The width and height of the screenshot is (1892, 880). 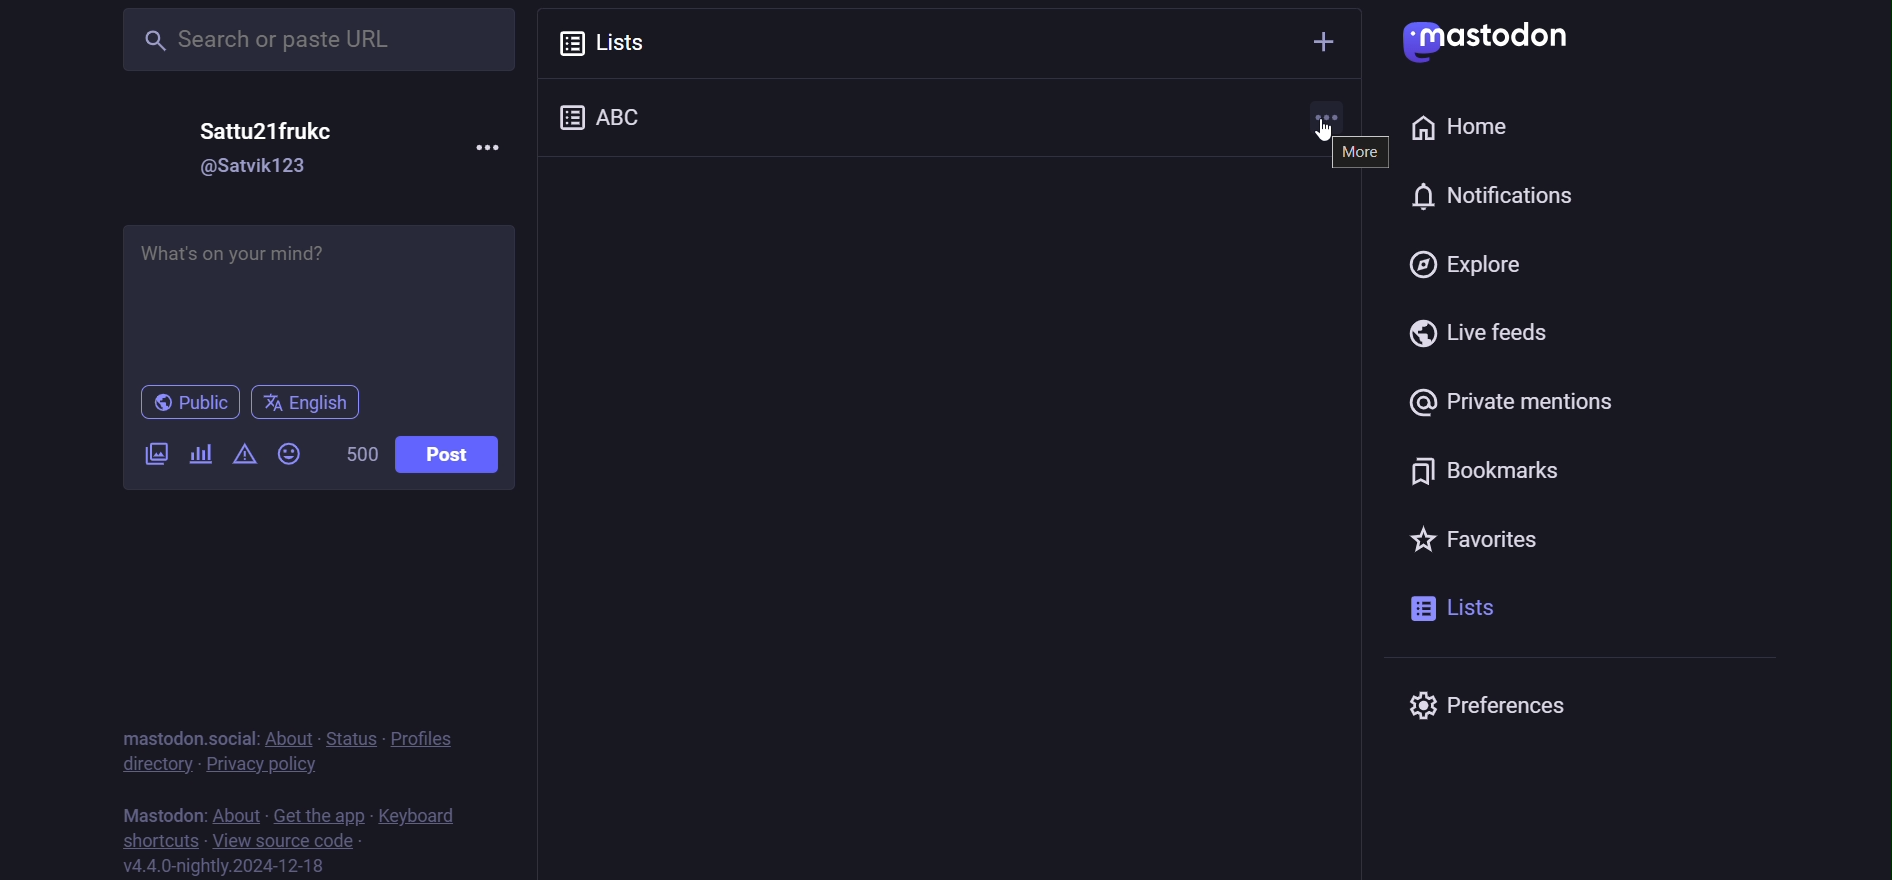 What do you see at coordinates (322, 297) in the screenshot?
I see `post here` at bounding box center [322, 297].